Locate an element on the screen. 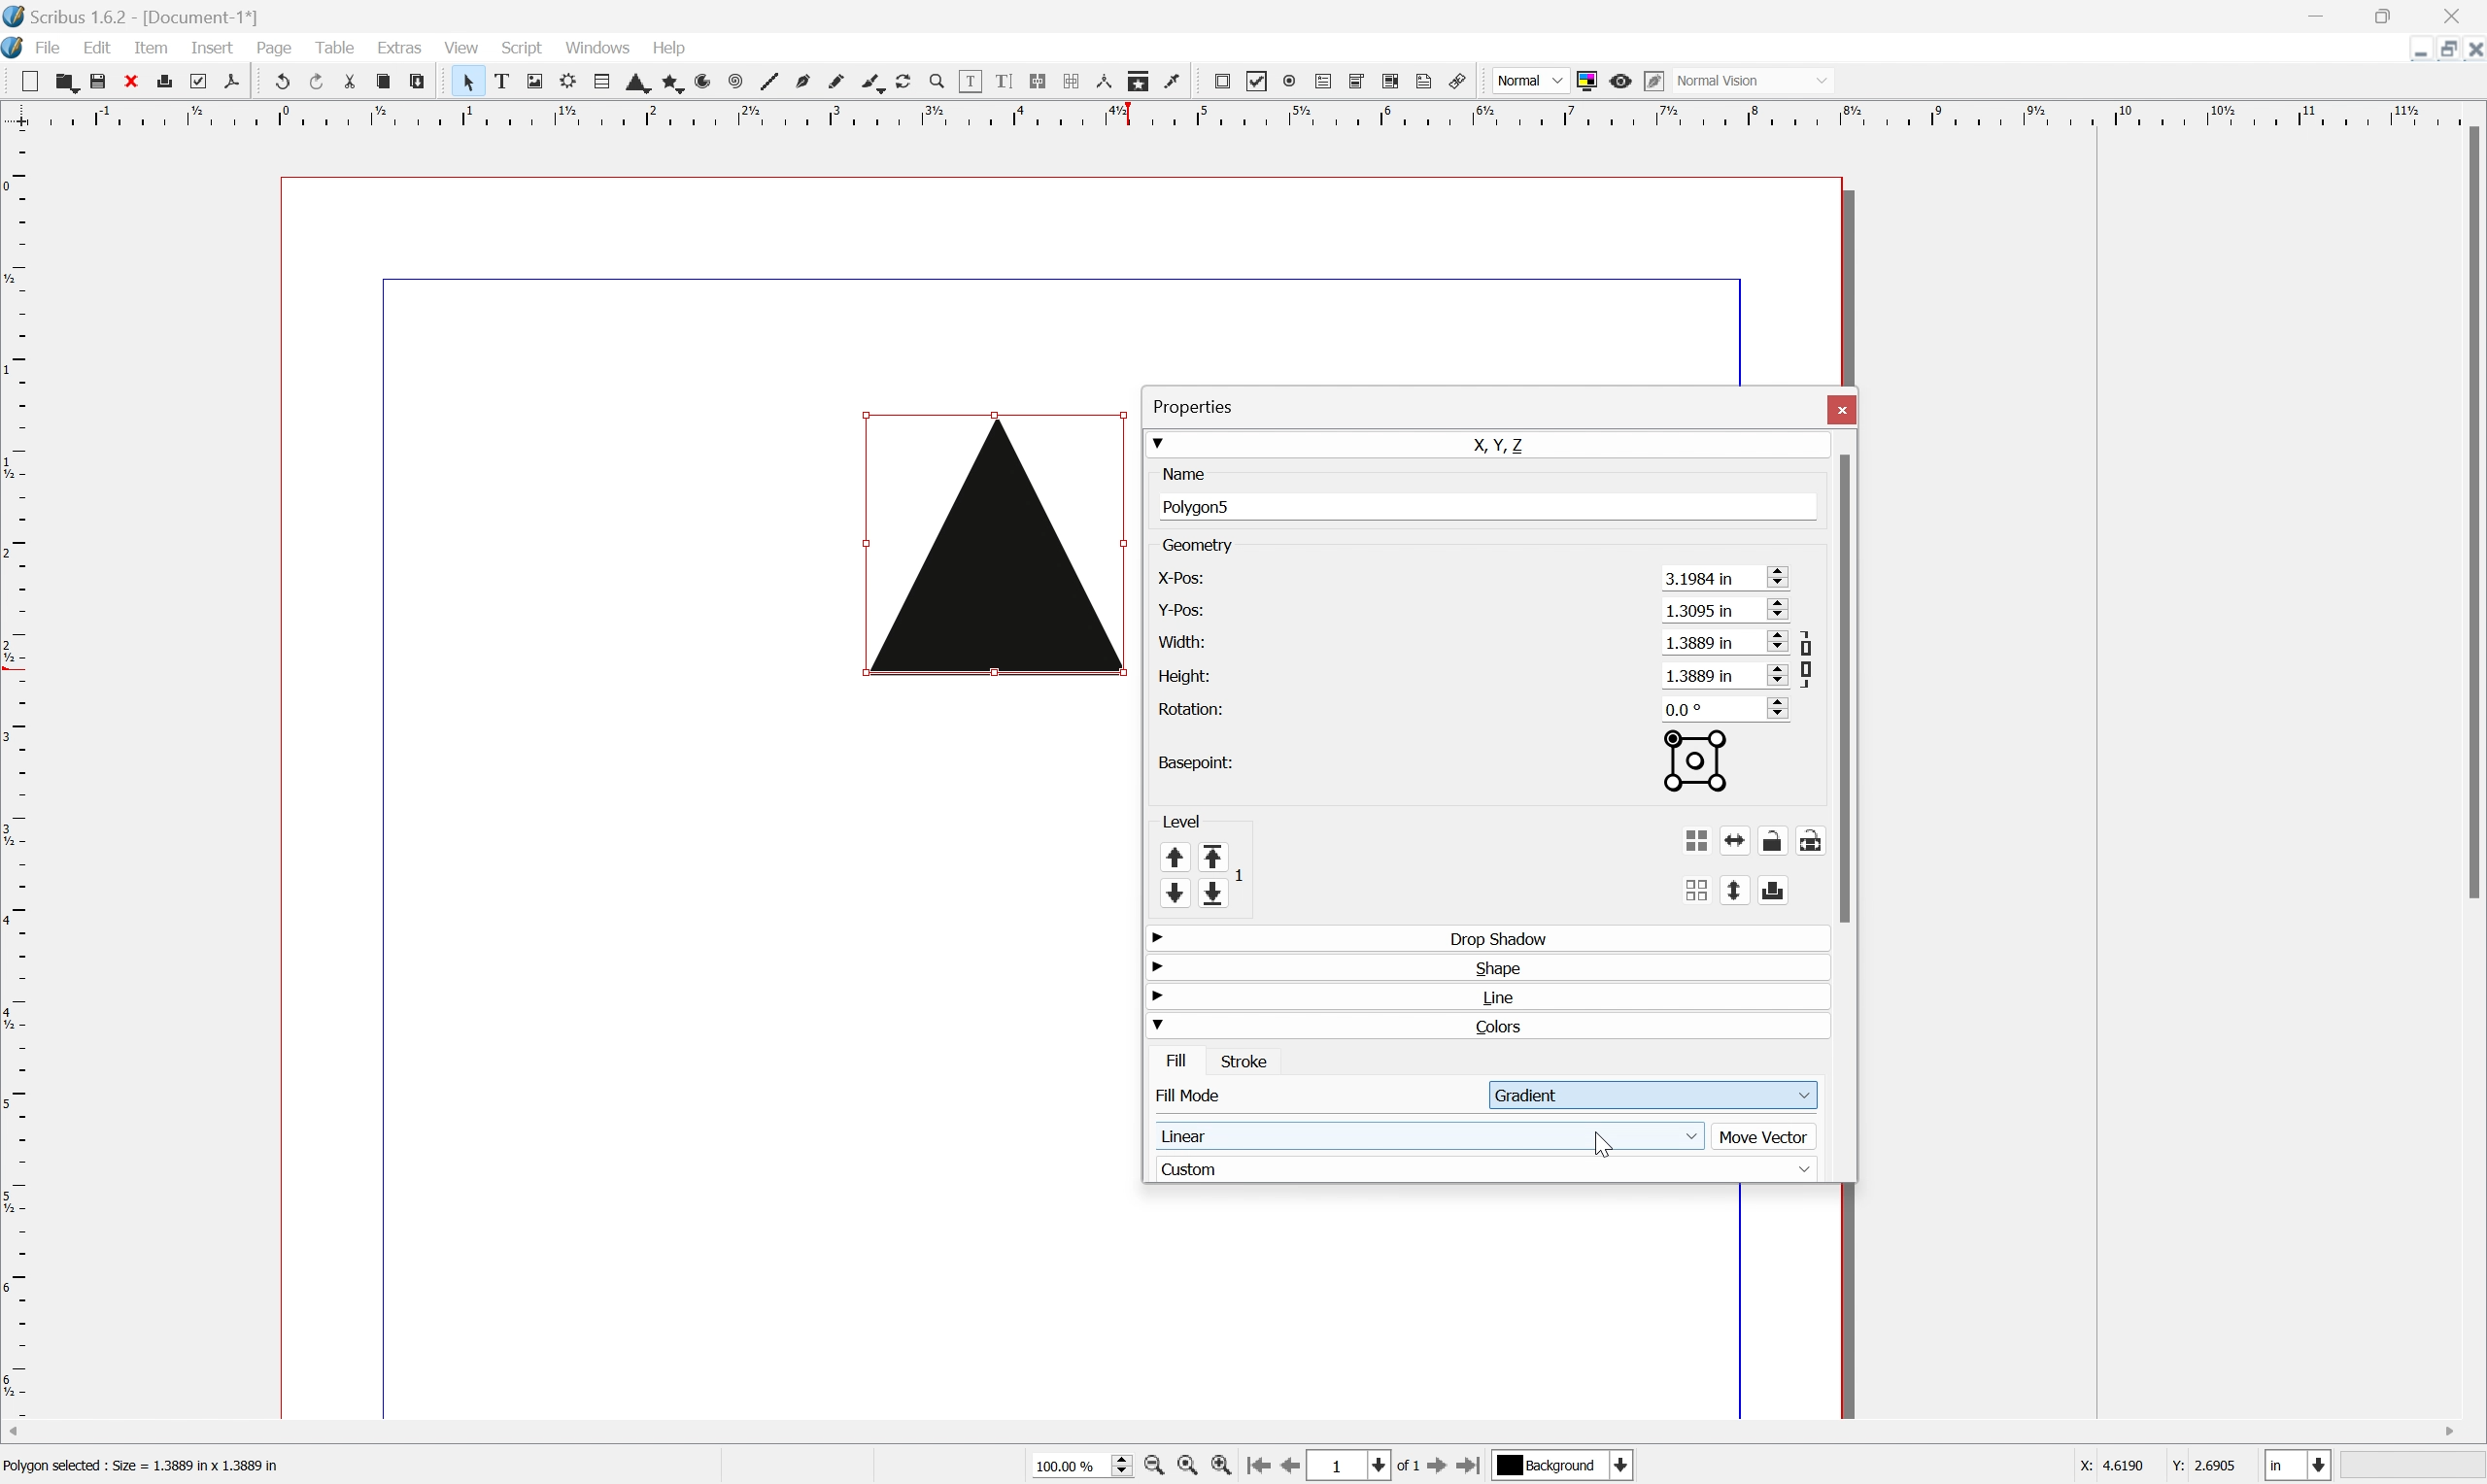 The width and height of the screenshot is (2487, 1484). Go to first page is located at coordinates (1258, 1466).